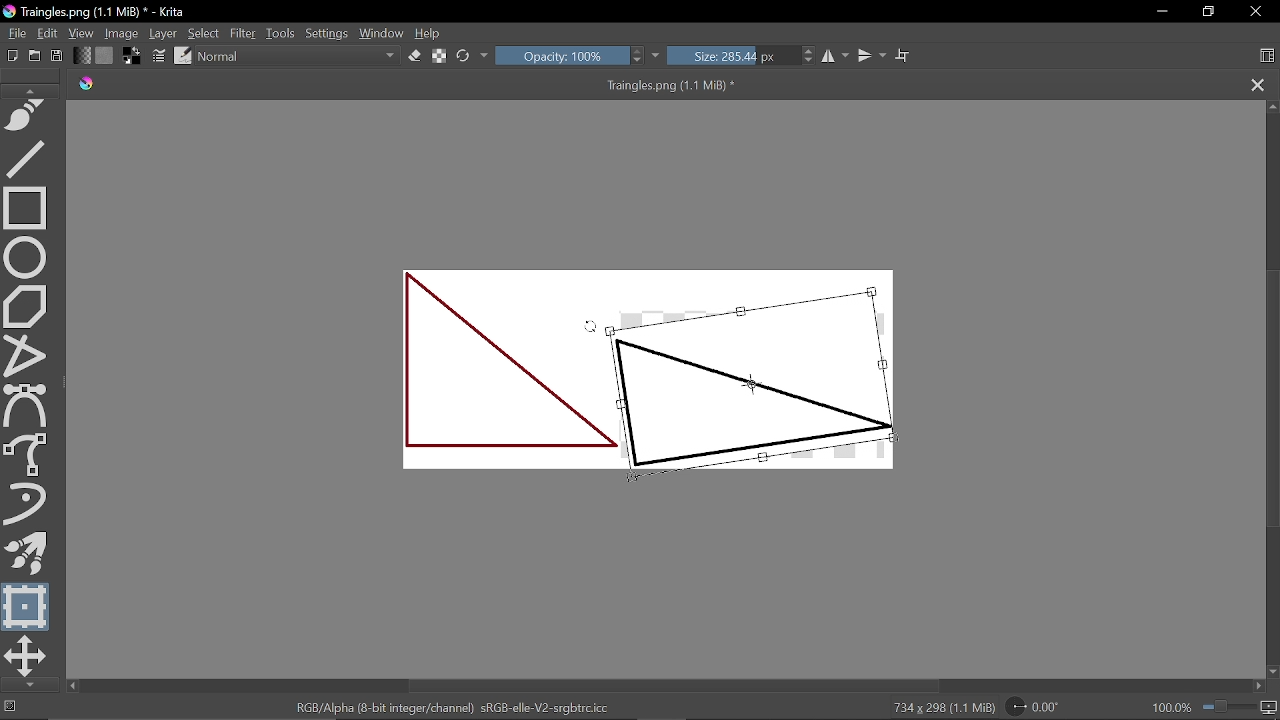  What do you see at coordinates (1266, 58) in the screenshot?
I see `Choose workspace` at bounding box center [1266, 58].